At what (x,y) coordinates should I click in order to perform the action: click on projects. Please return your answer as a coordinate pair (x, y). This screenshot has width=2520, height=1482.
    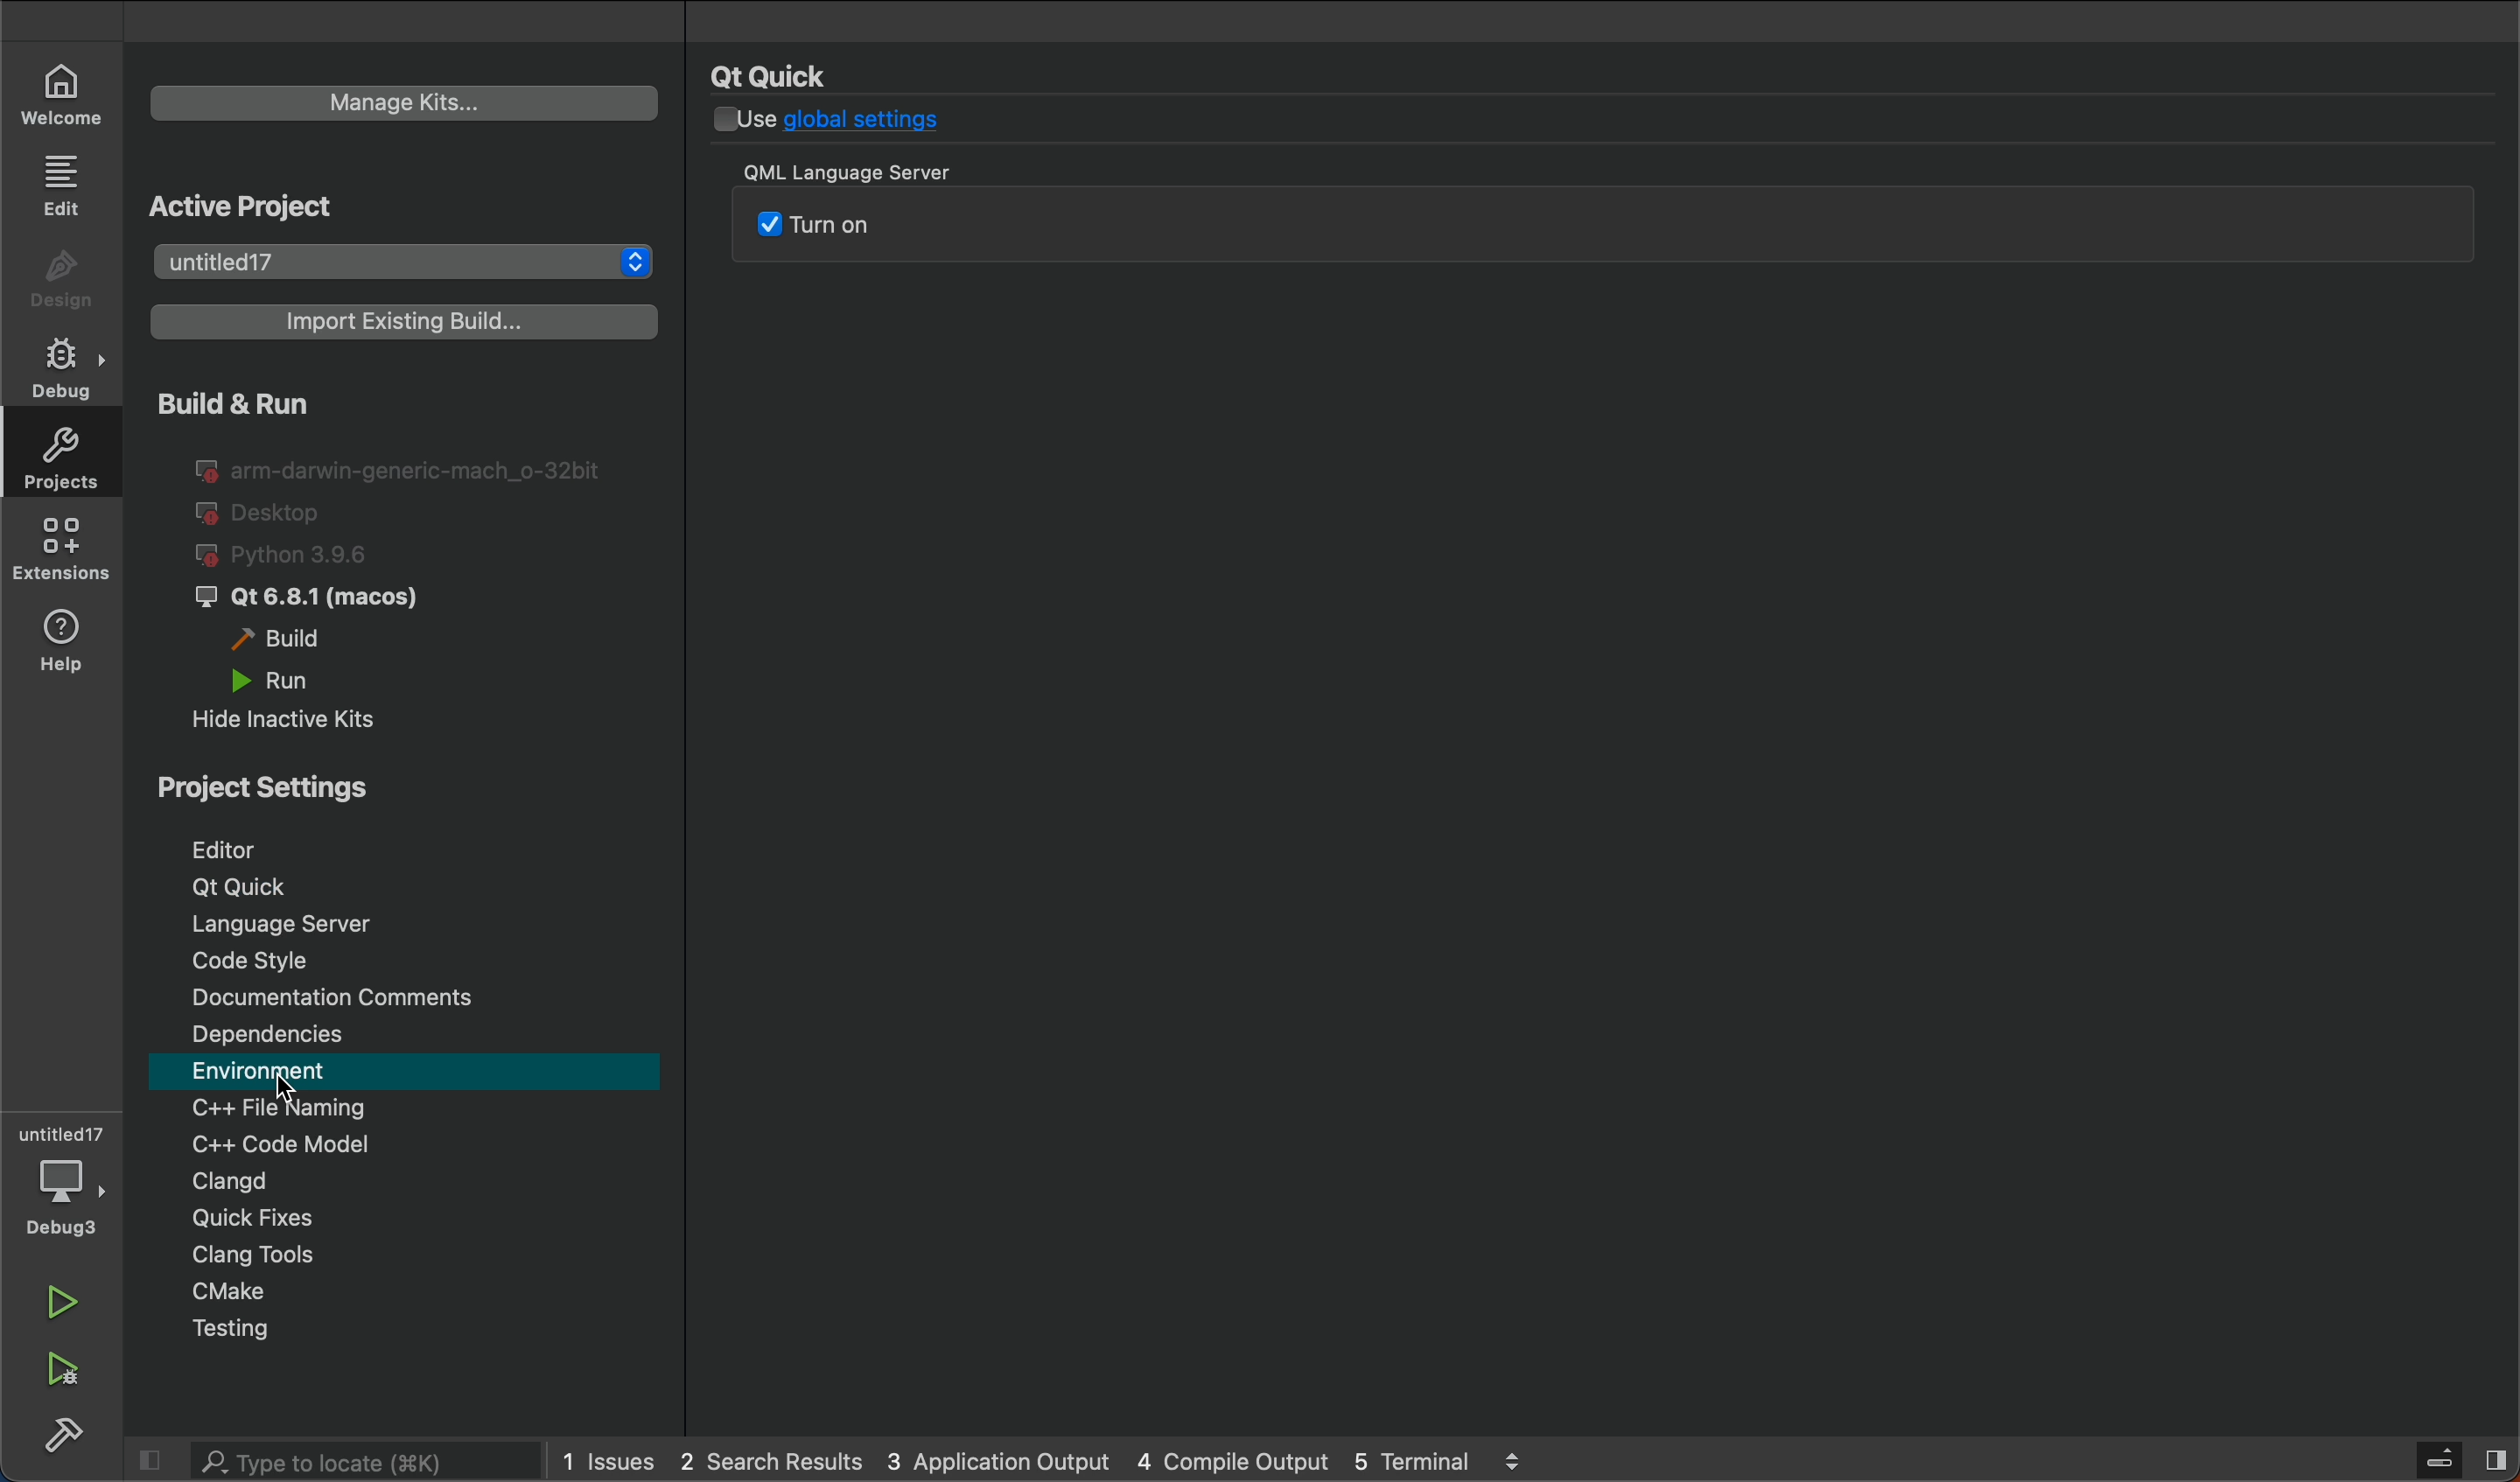
    Looking at the image, I should click on (408, 262).